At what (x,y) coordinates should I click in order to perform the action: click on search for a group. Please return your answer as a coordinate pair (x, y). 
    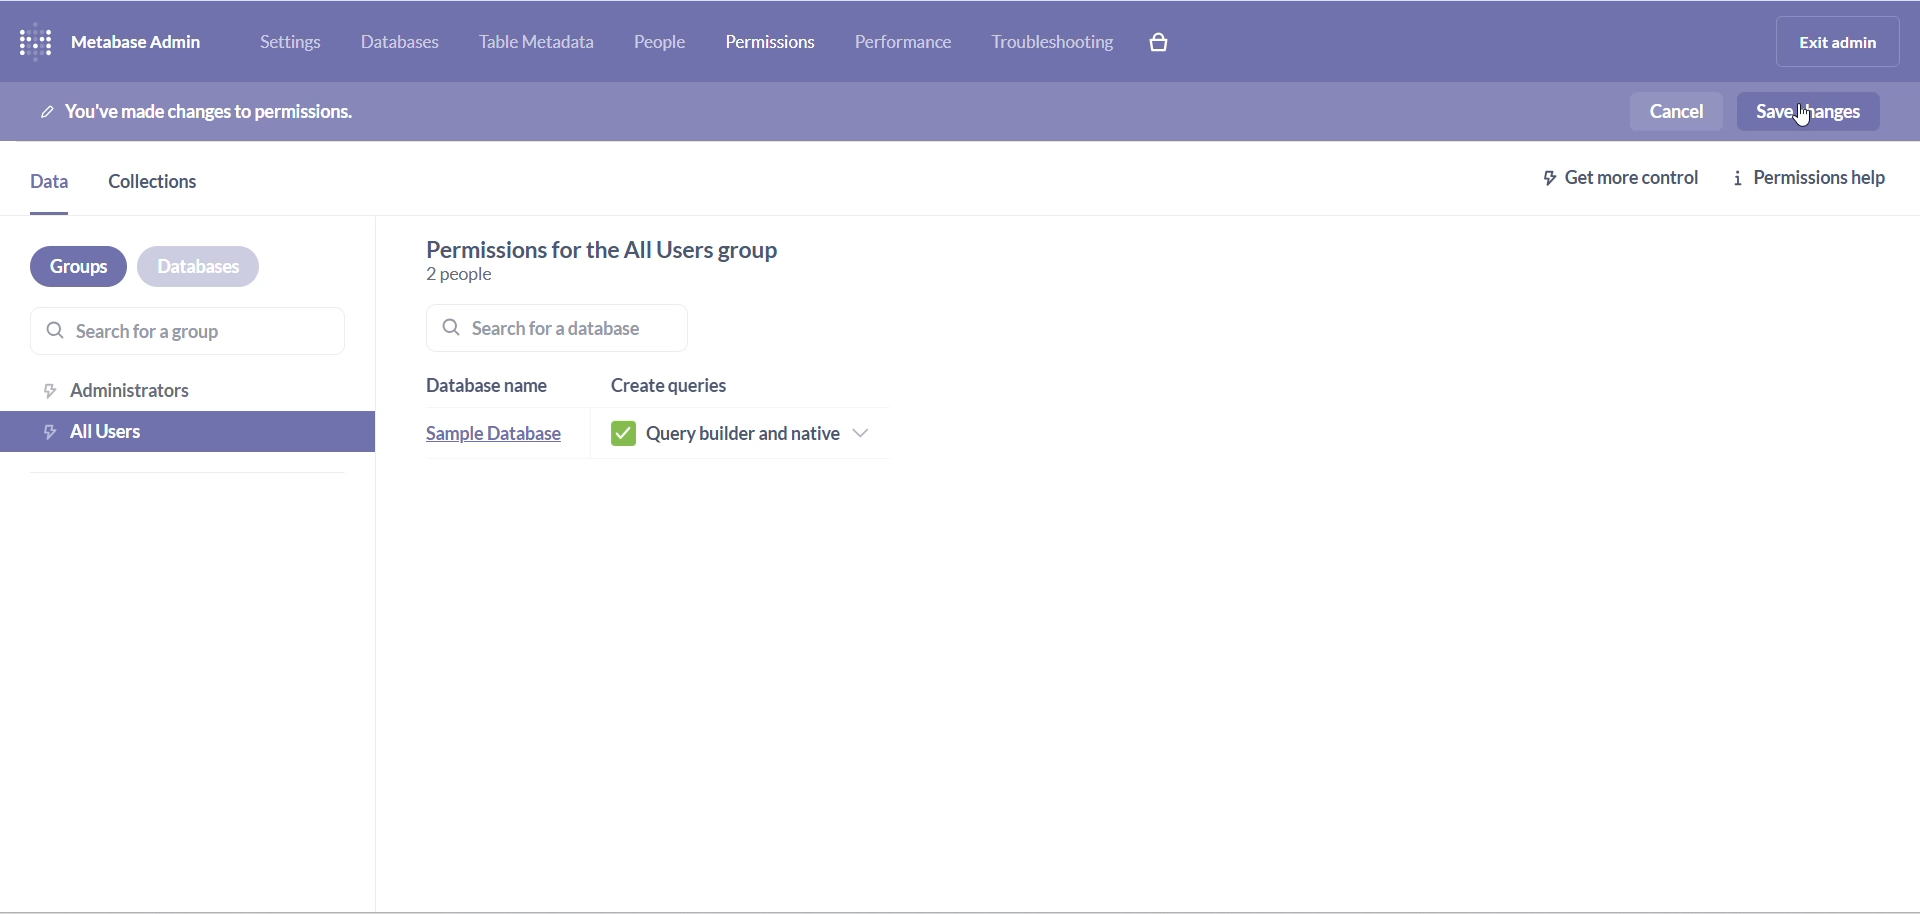
    Looking at the image, I should click on (169, 333).